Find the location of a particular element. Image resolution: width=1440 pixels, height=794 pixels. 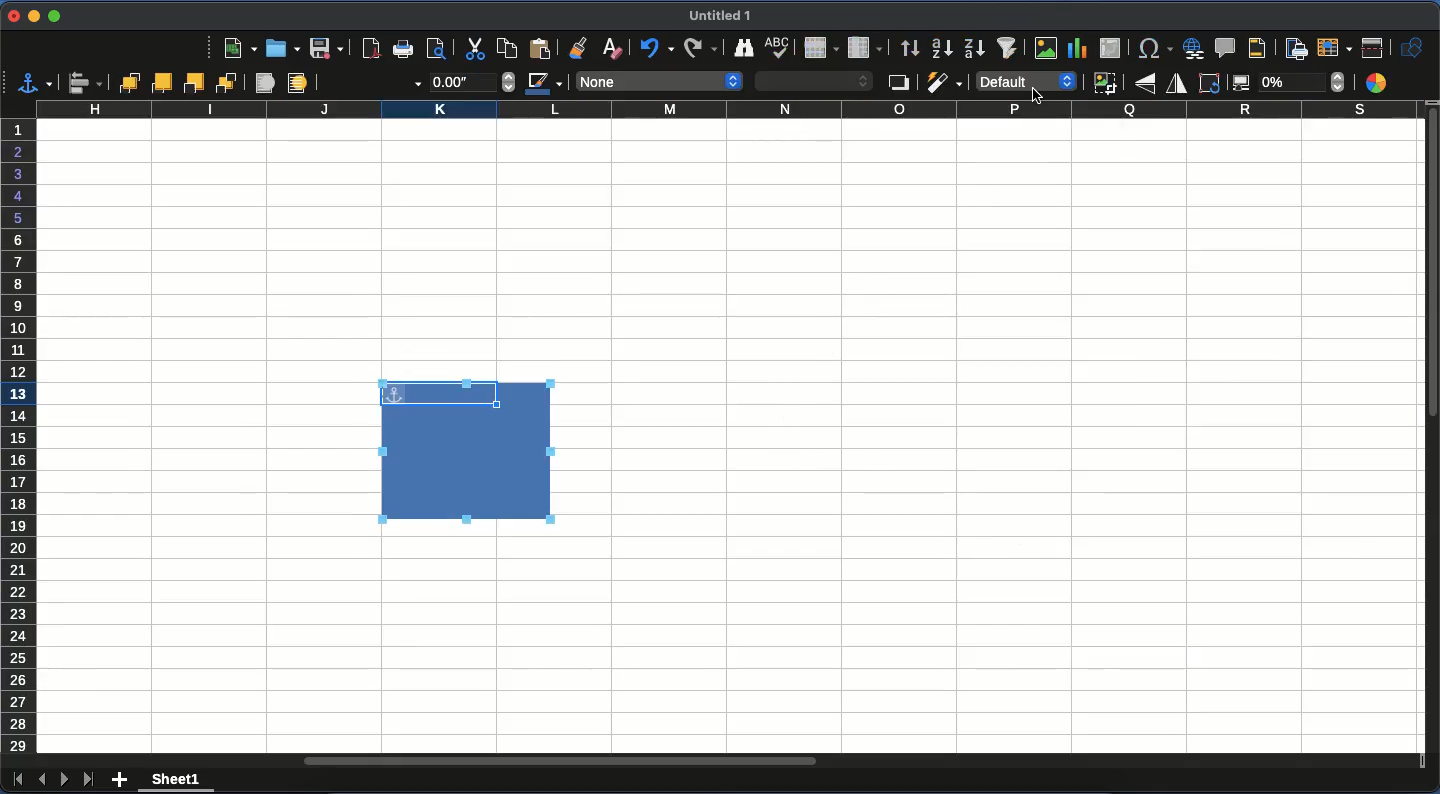

add is located at coordinates (122, 777).